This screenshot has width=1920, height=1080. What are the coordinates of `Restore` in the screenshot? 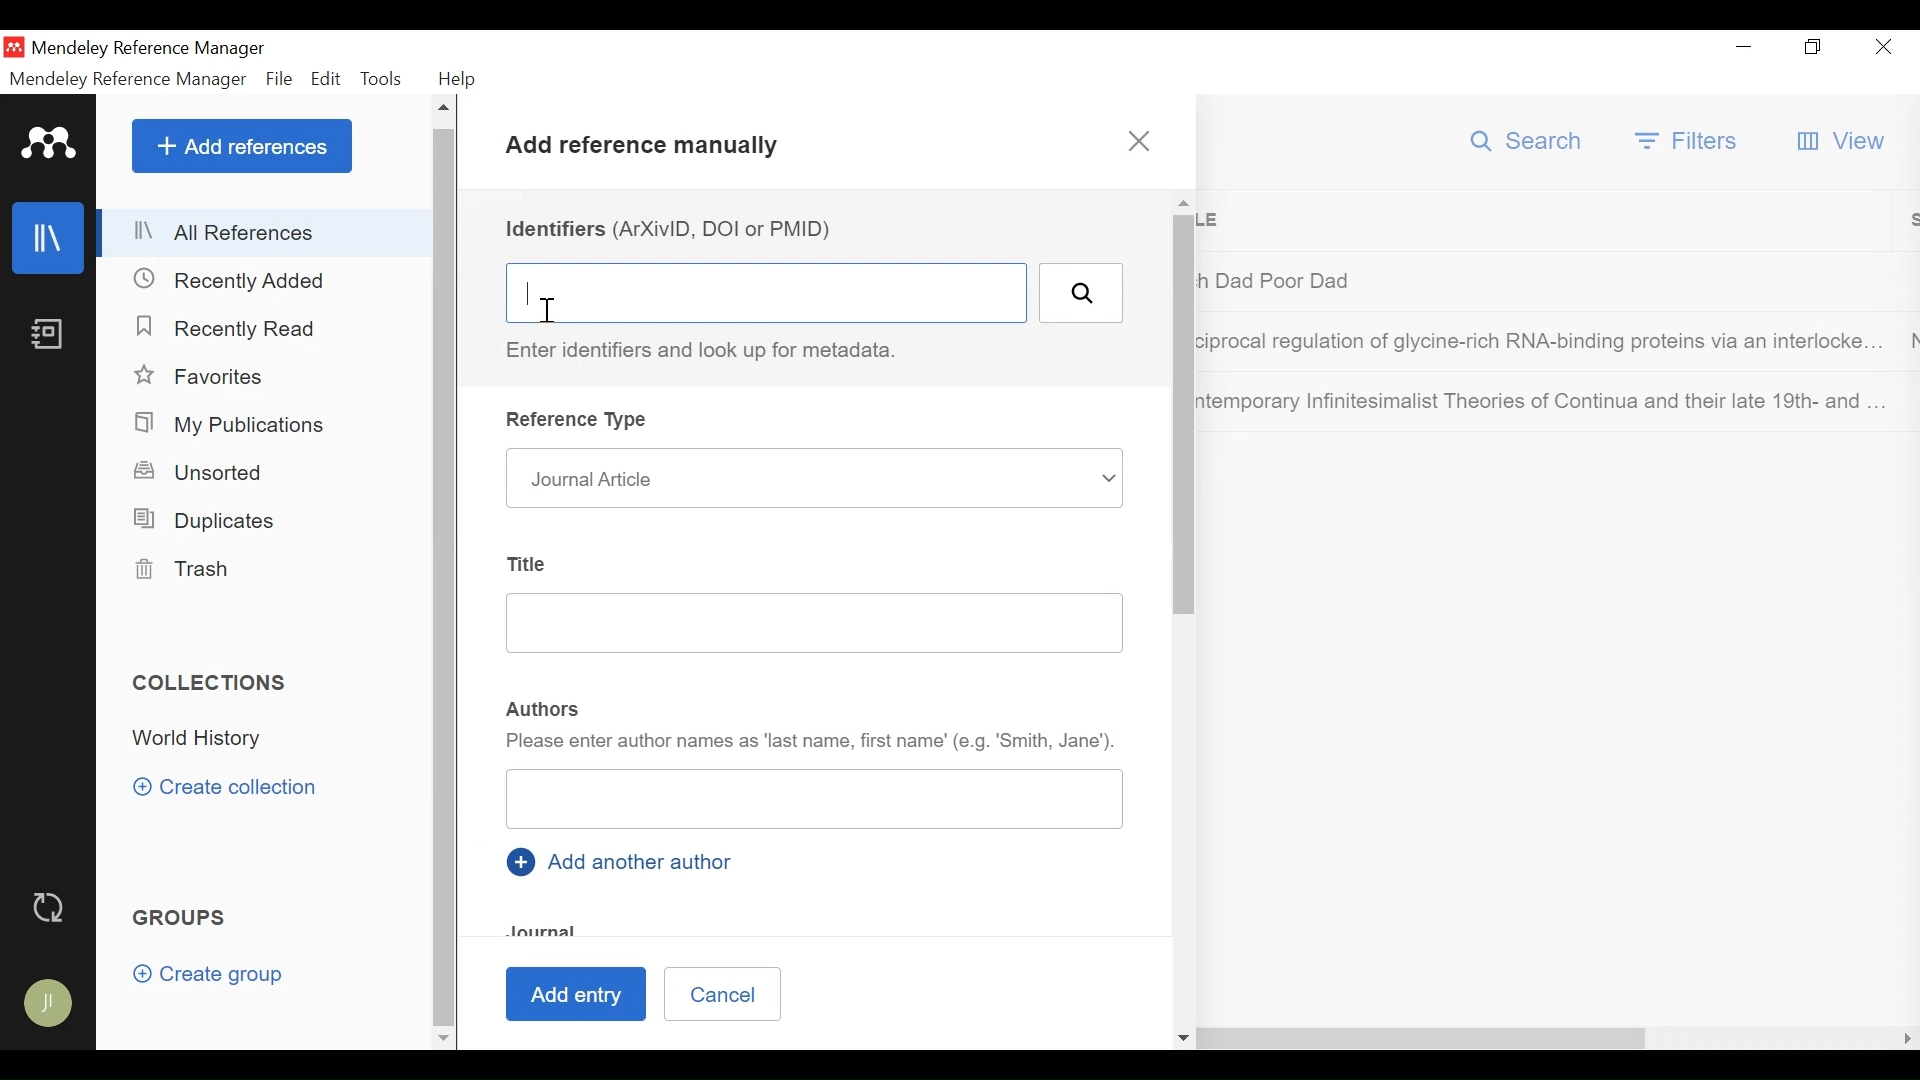 It's located at (1813, 49).